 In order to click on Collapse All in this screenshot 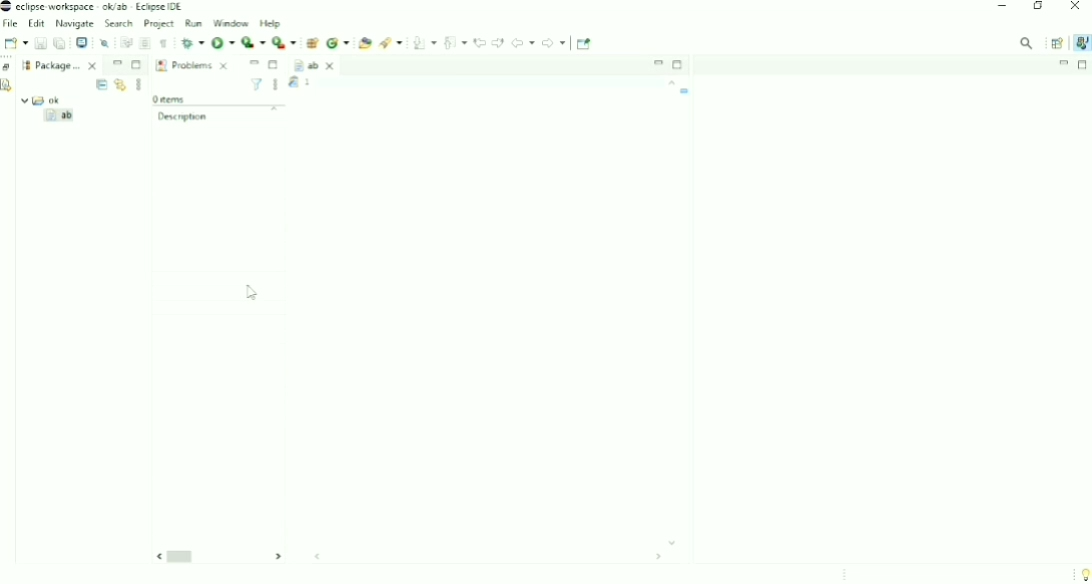, I will do `click(101, 85)`.